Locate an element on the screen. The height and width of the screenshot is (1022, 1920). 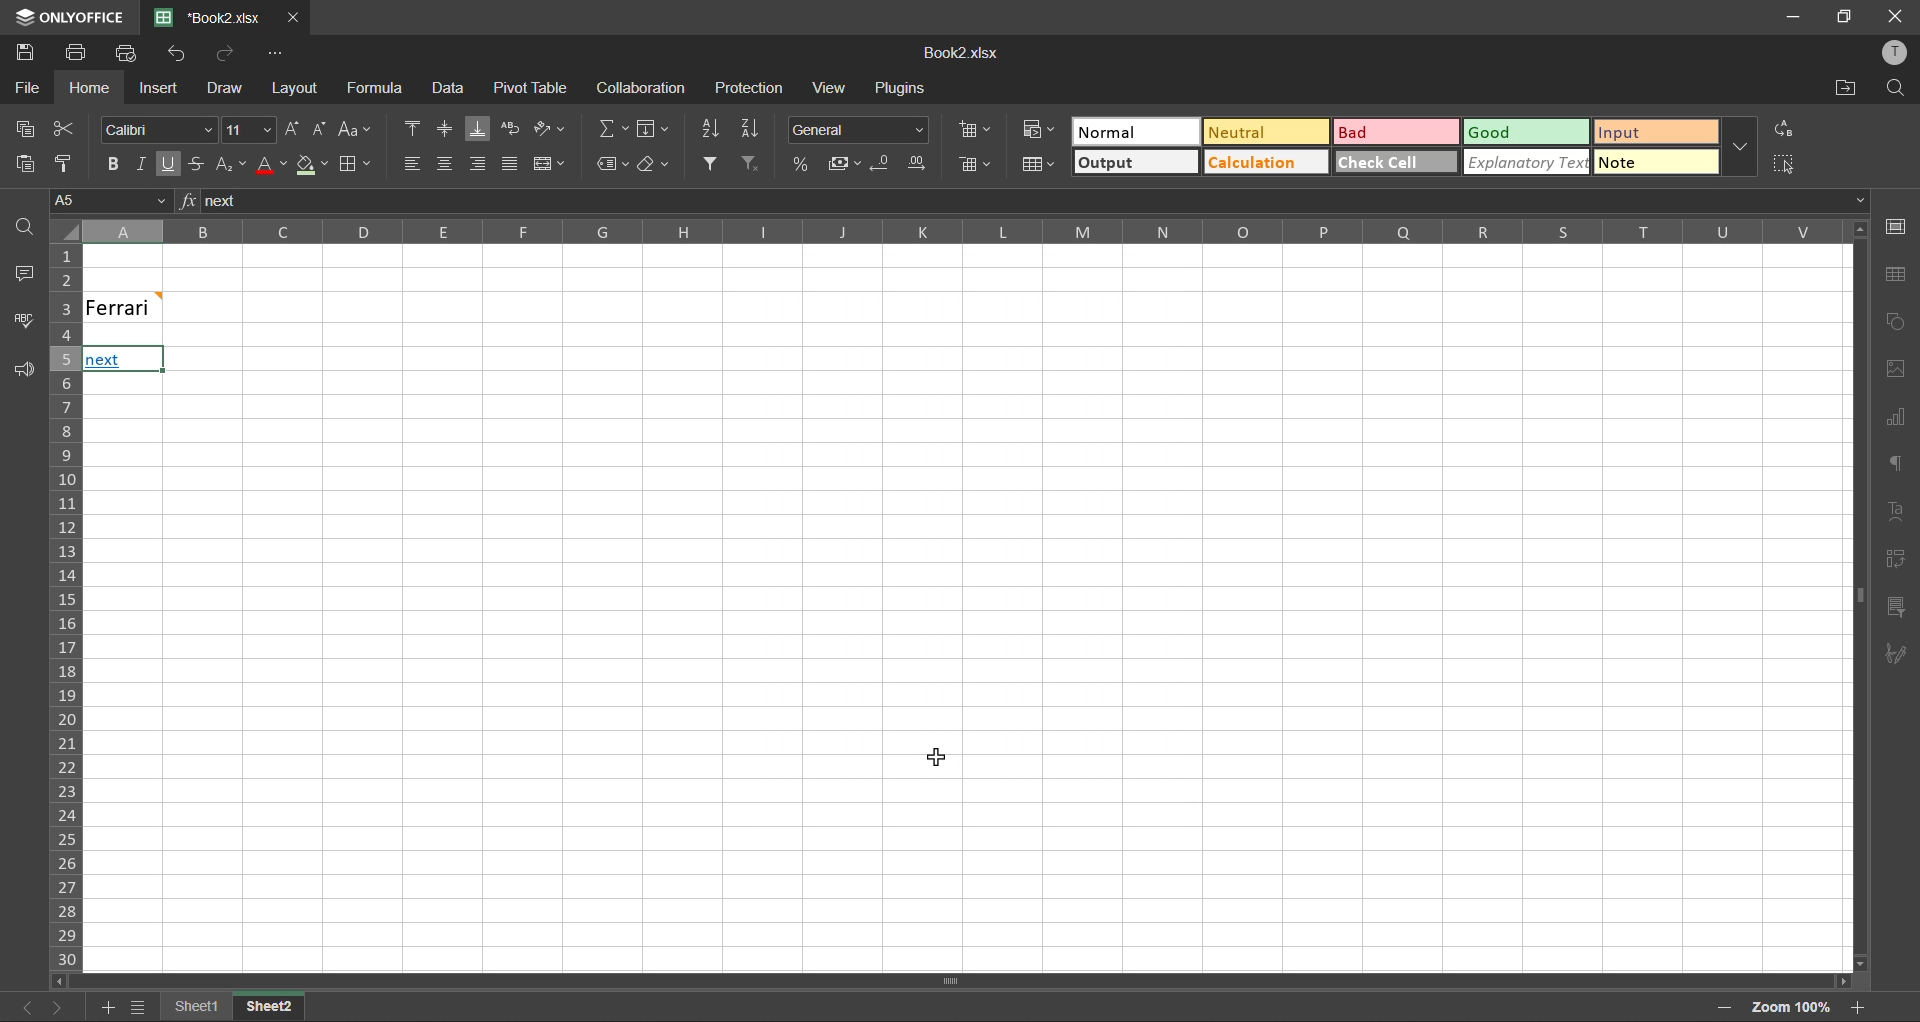
decrement size is located at coordinates (318, 129).